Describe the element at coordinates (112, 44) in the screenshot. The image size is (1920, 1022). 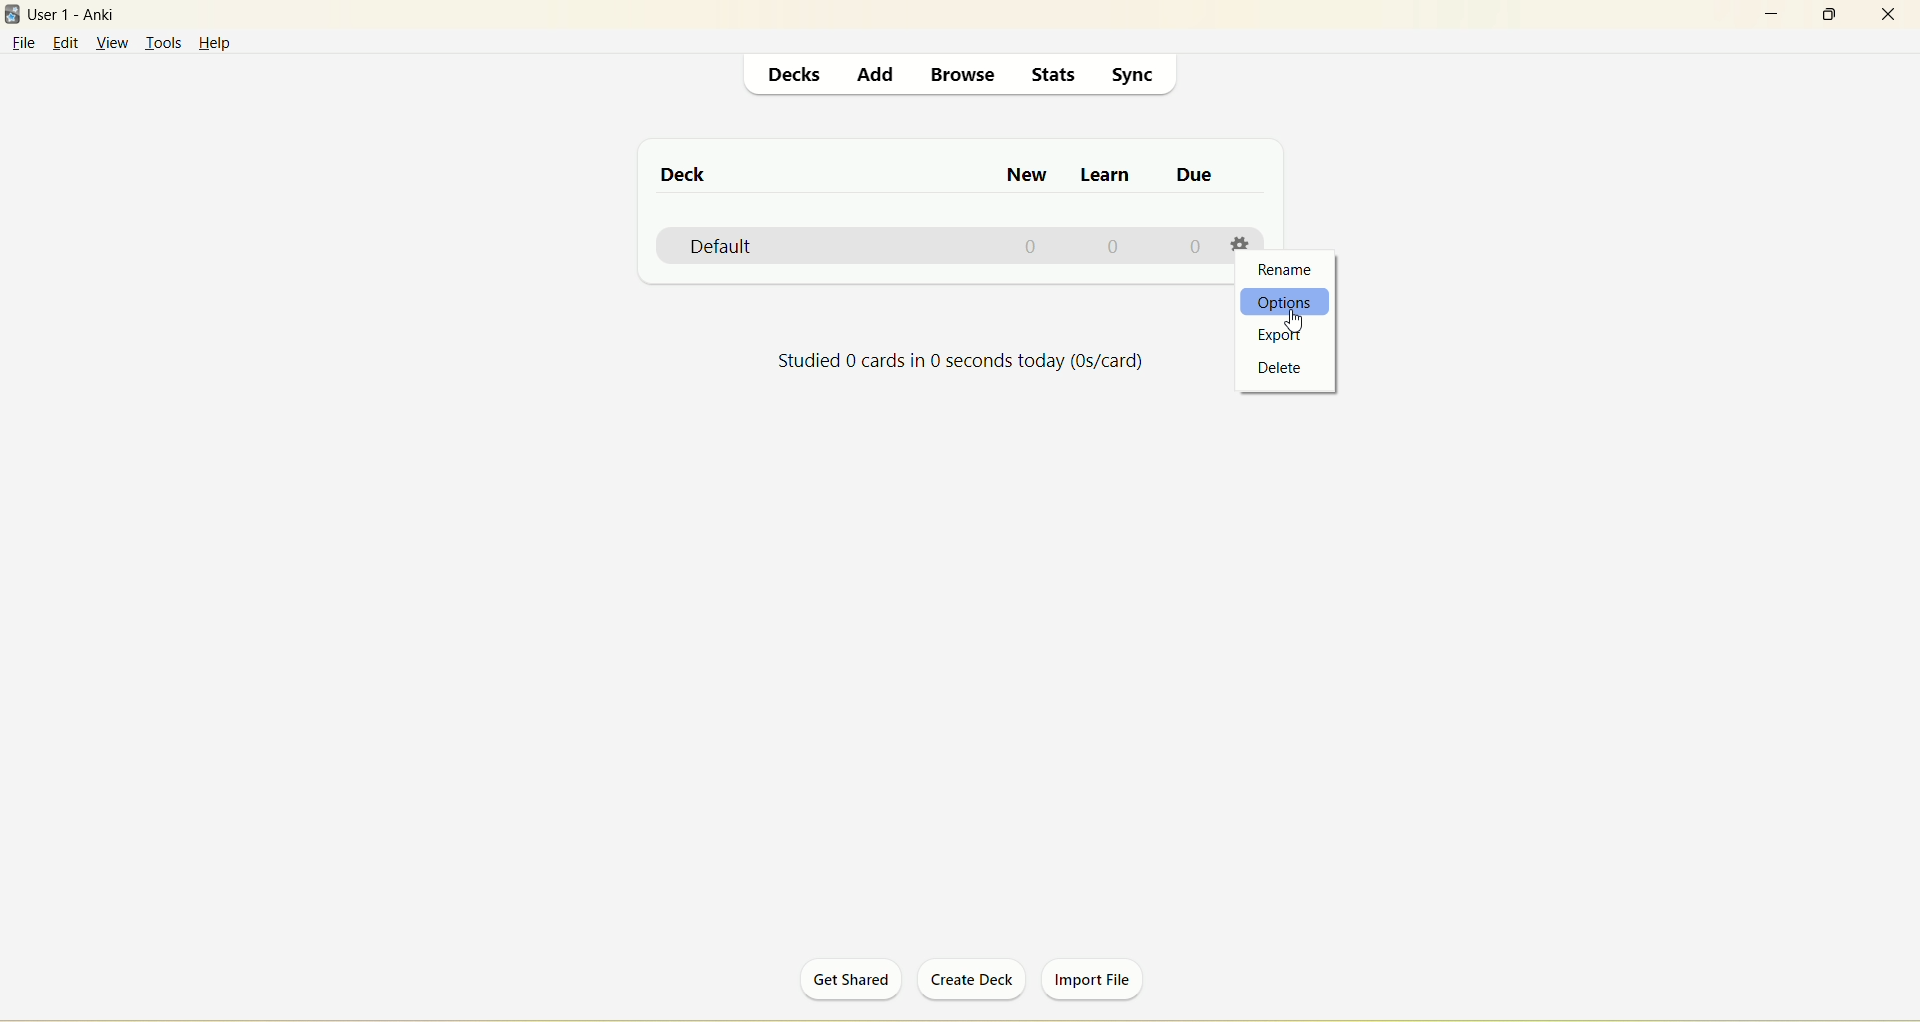
I see `view` at that location.